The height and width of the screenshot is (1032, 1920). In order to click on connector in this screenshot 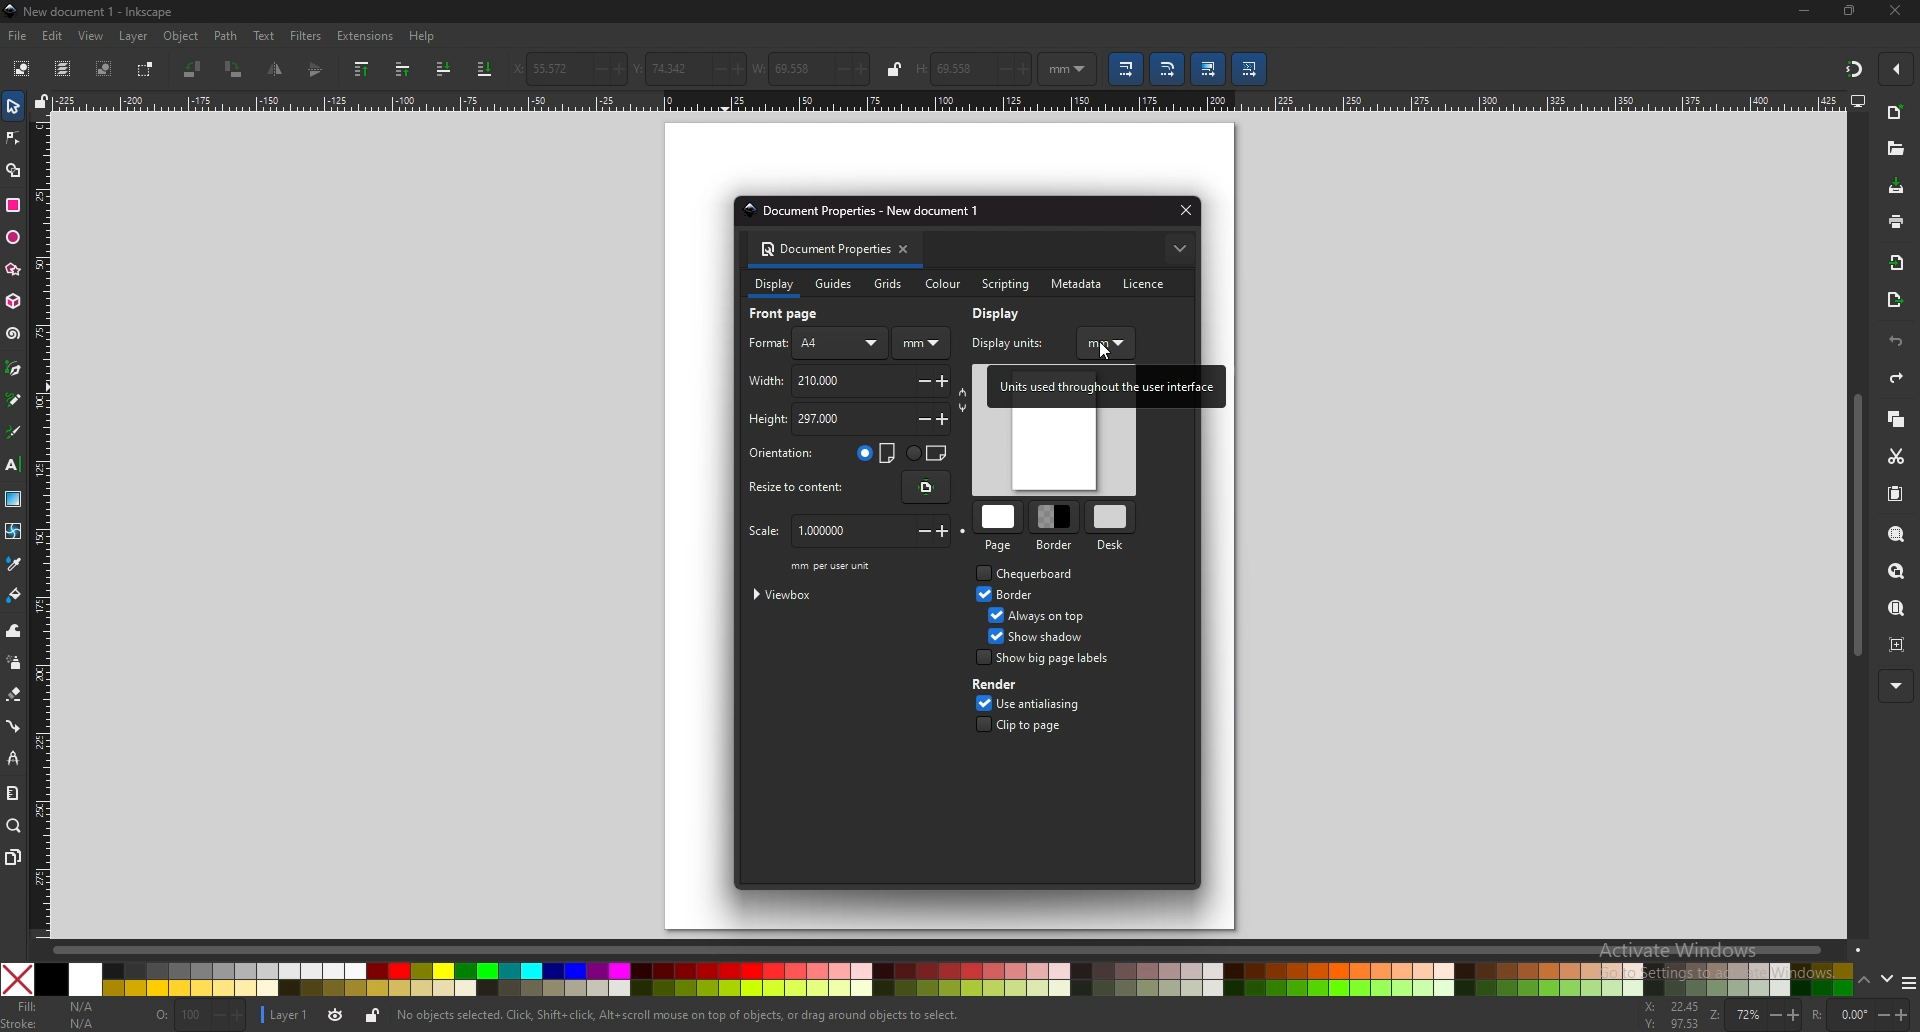, I will do `click(13, 725)`.